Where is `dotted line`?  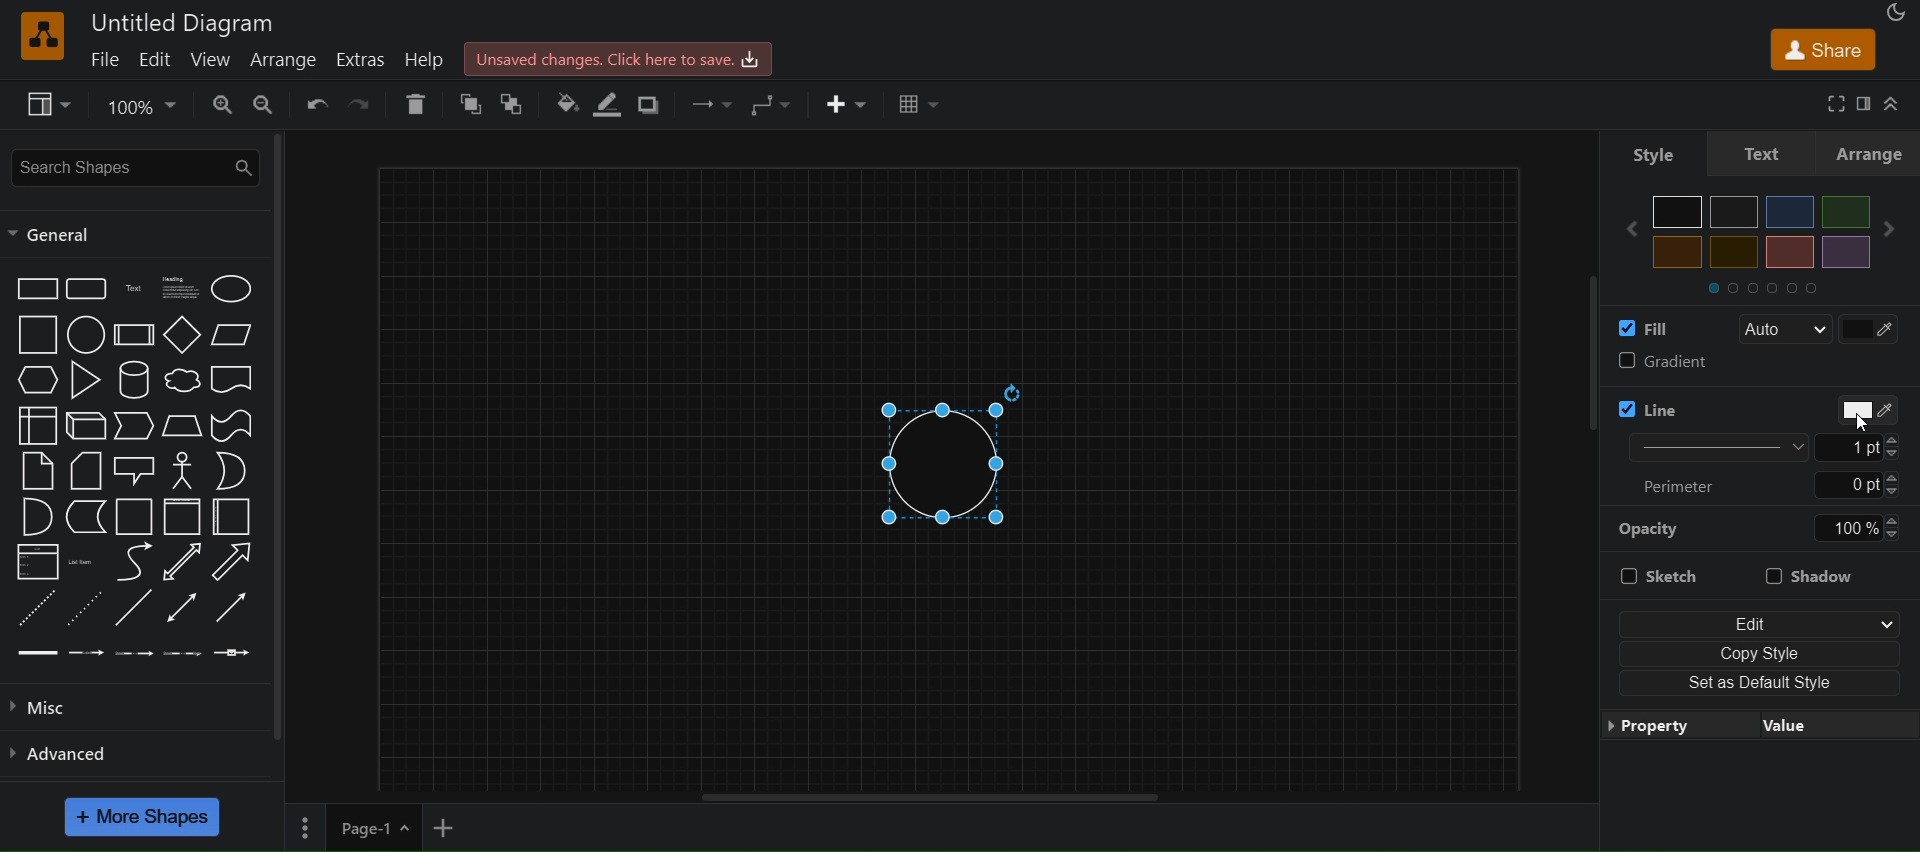 dotted line is located at coordinates (85, 607).